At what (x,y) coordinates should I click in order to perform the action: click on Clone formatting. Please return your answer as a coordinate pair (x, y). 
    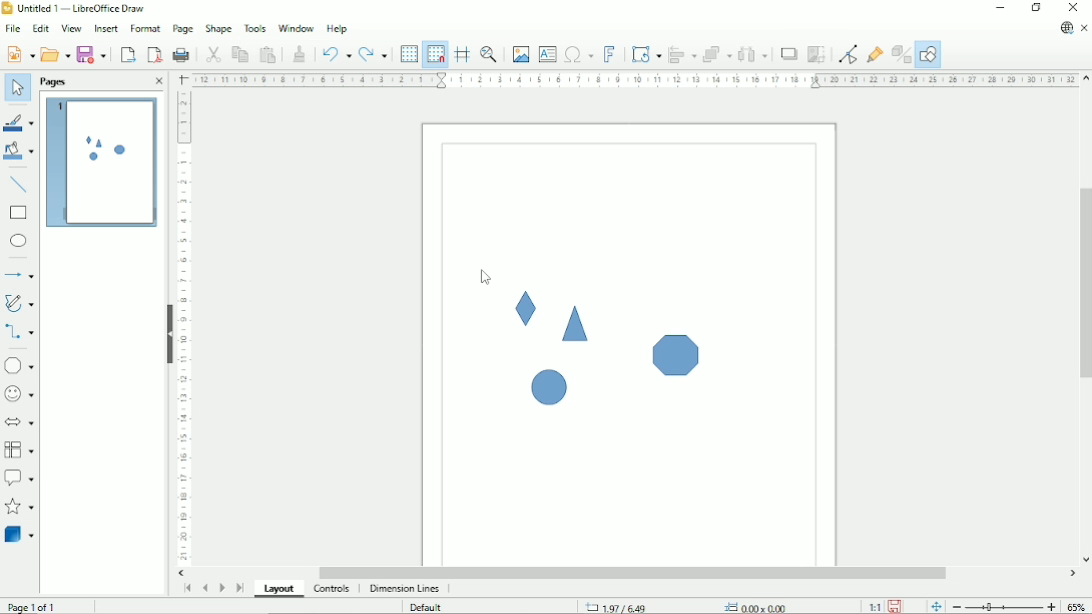
    Looking at the image, I should click on (300, 53).